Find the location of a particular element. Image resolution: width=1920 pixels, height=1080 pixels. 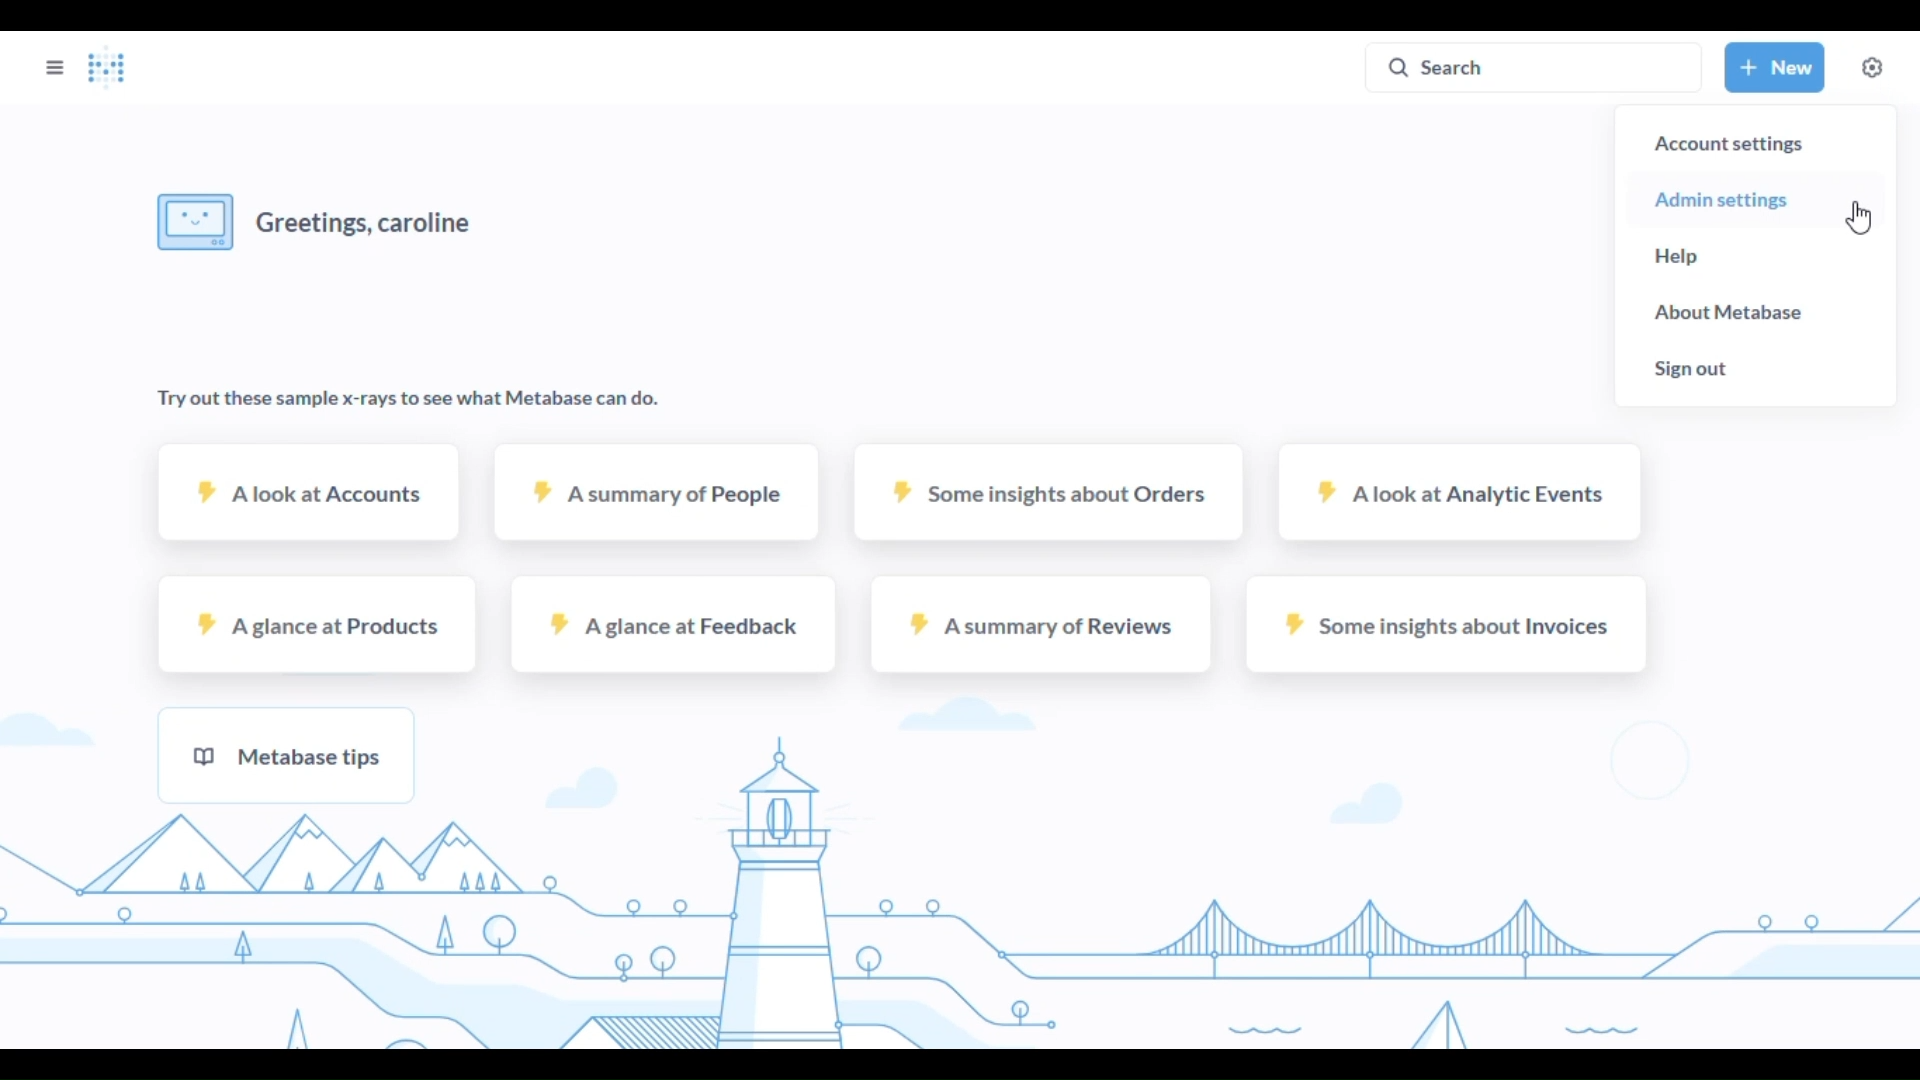

metabase tips is located at coordinates (286, 754).